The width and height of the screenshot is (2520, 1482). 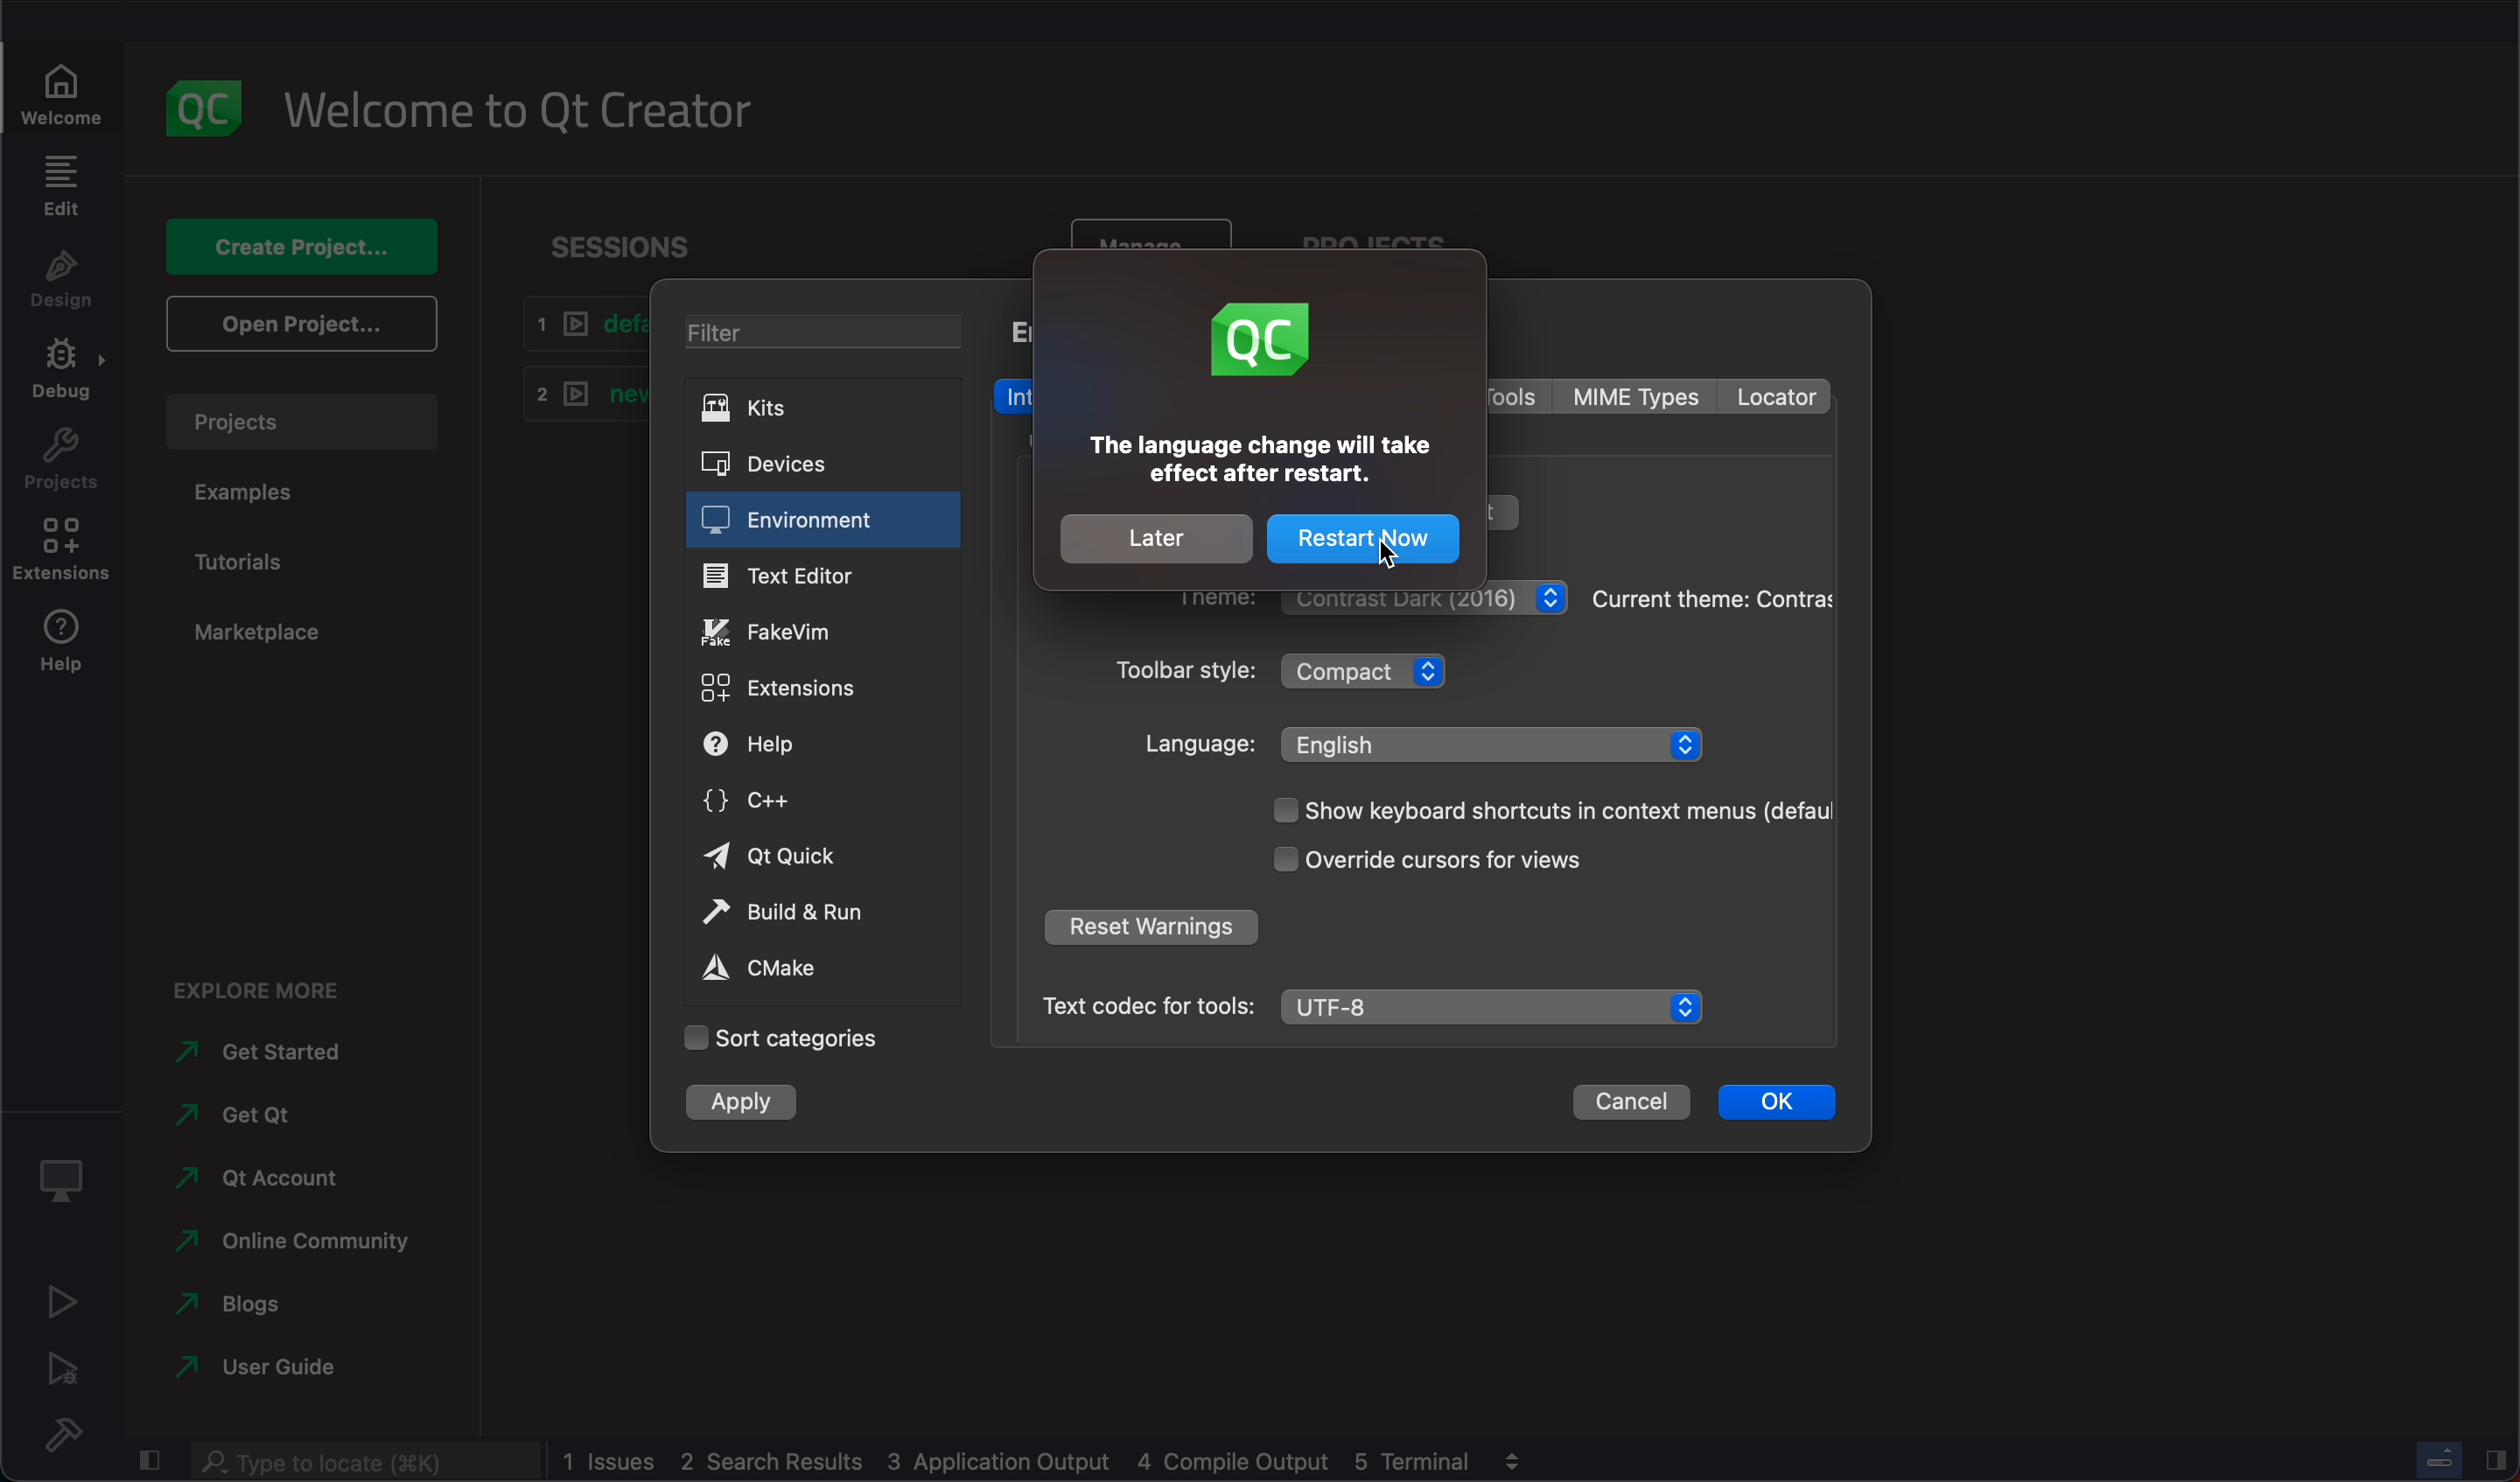 What do you see at coordinates (60, 185) in the screenshot?
I see `edit` at bounding box center [60, 185].